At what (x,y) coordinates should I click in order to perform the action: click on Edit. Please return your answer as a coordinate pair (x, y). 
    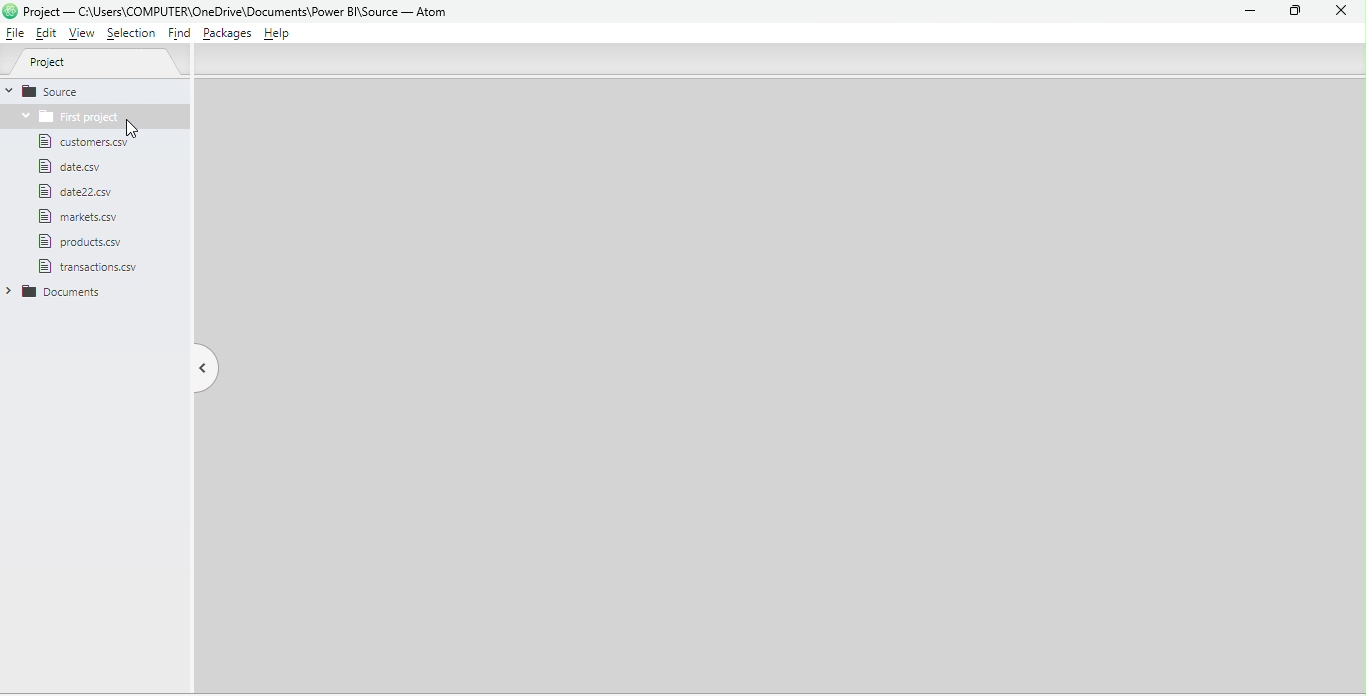
    Looking at the image, I should click on (49, 35).